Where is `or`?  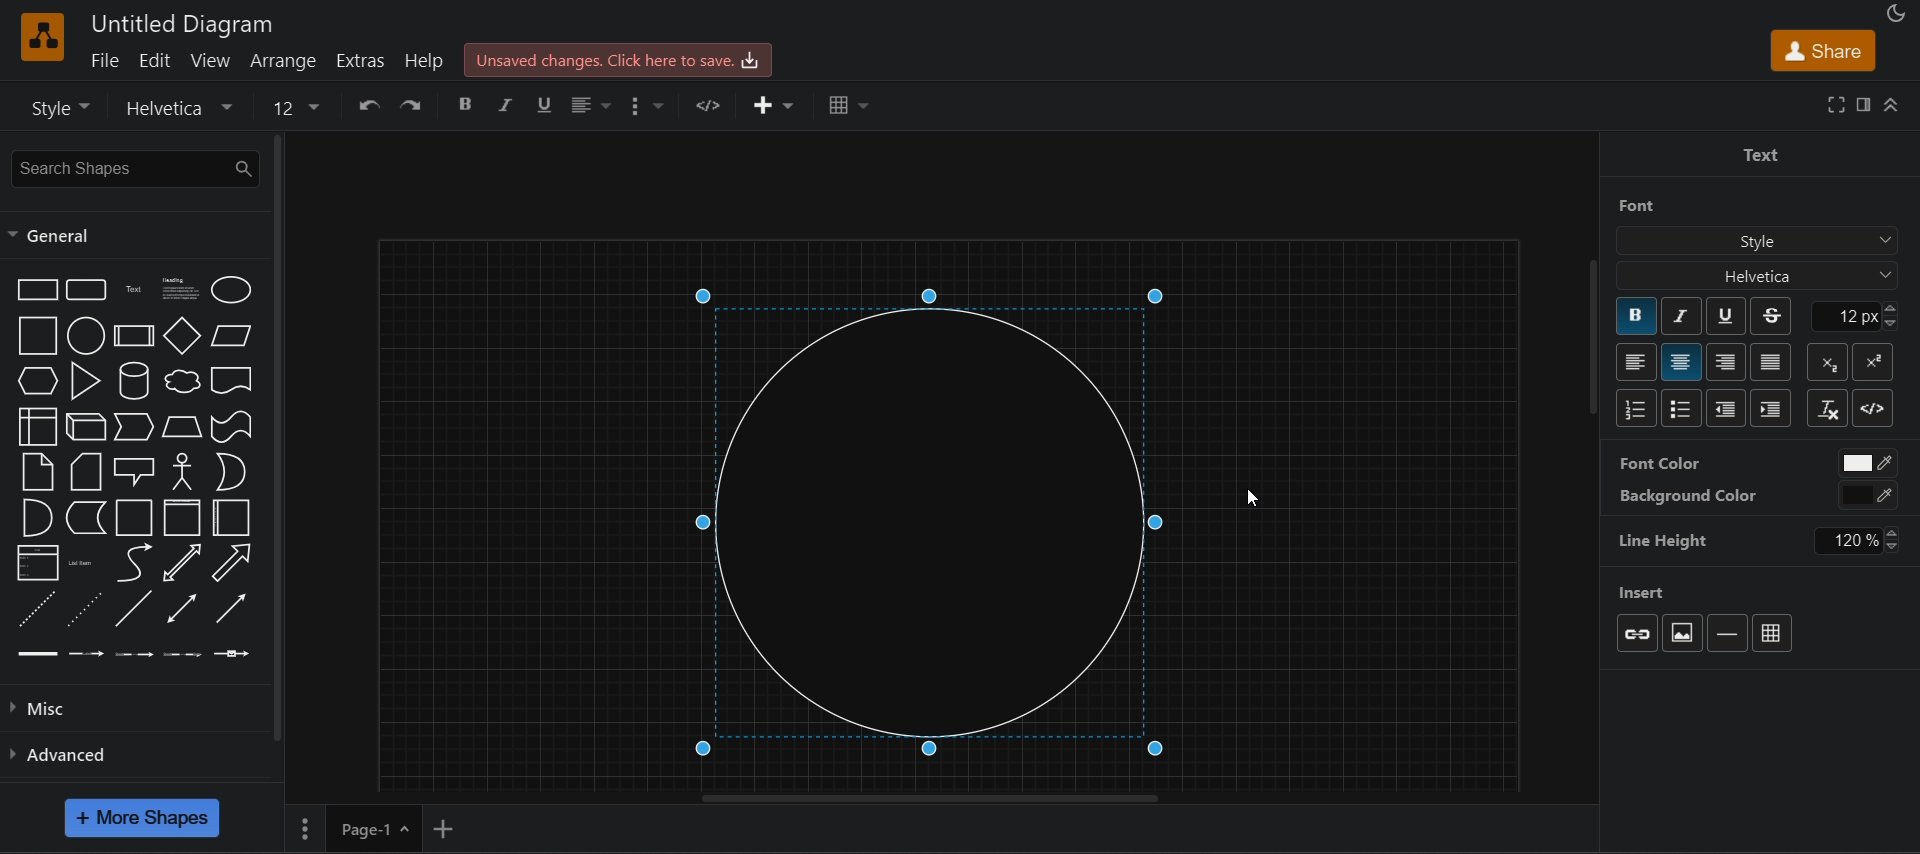 or is located at coordinates (238, 471).